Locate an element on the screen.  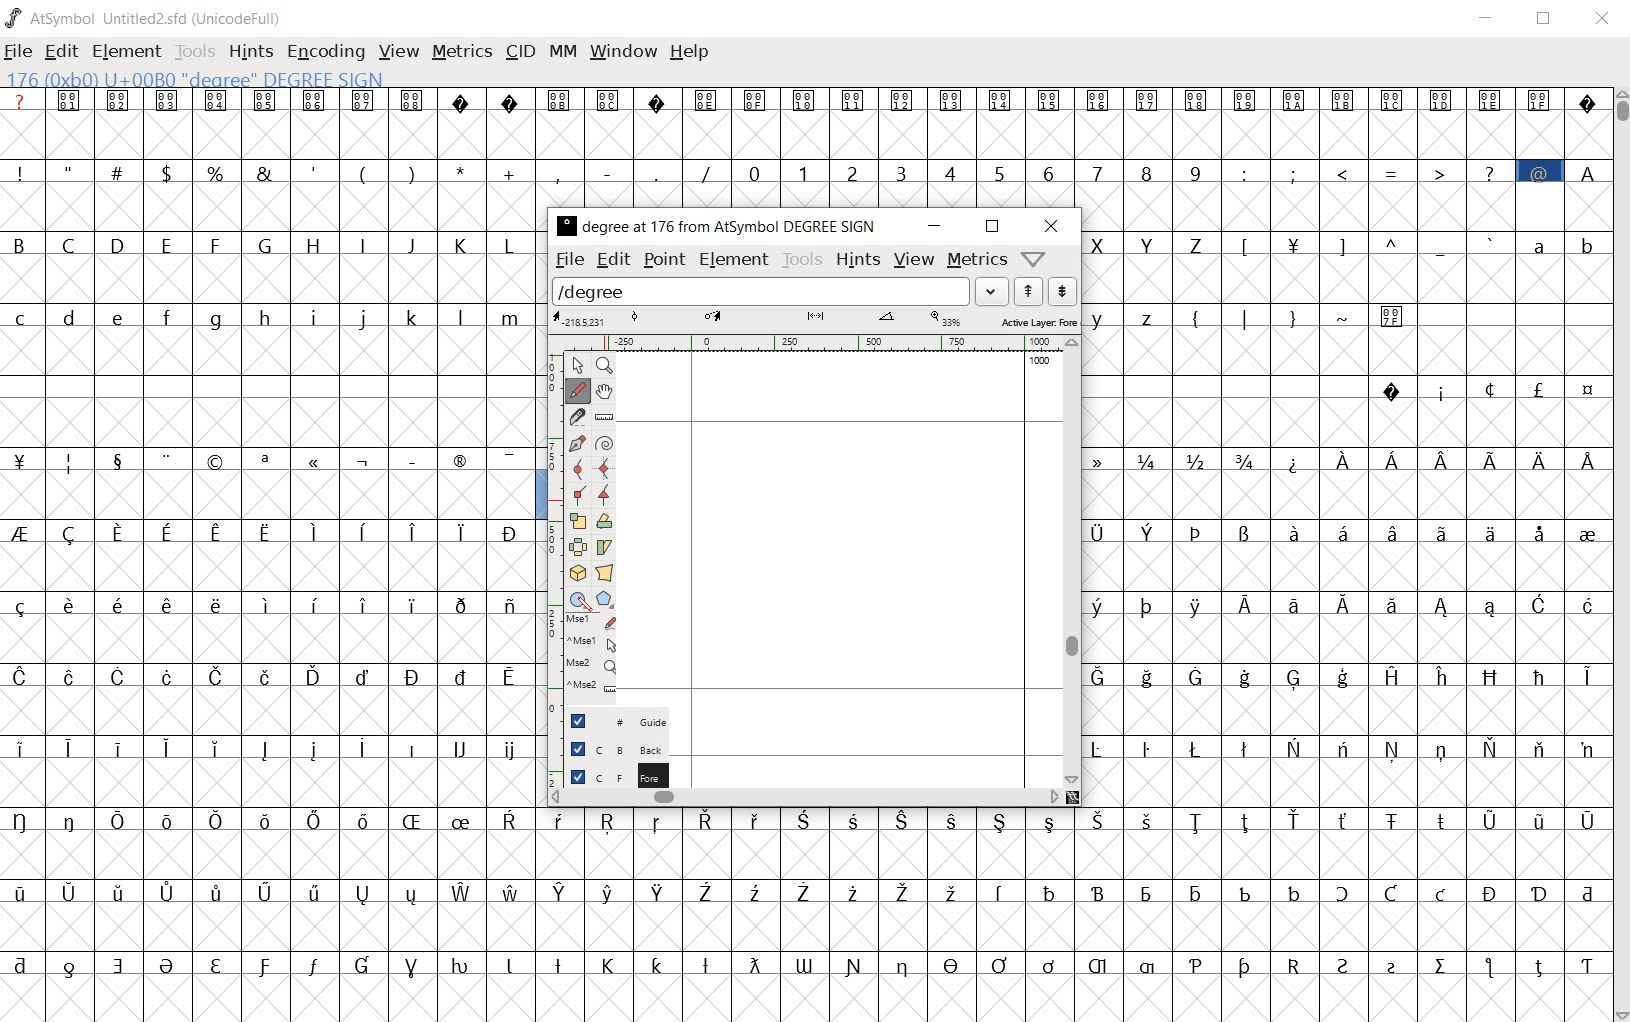
empty glyph slots is located at coordinates (1344, 353).